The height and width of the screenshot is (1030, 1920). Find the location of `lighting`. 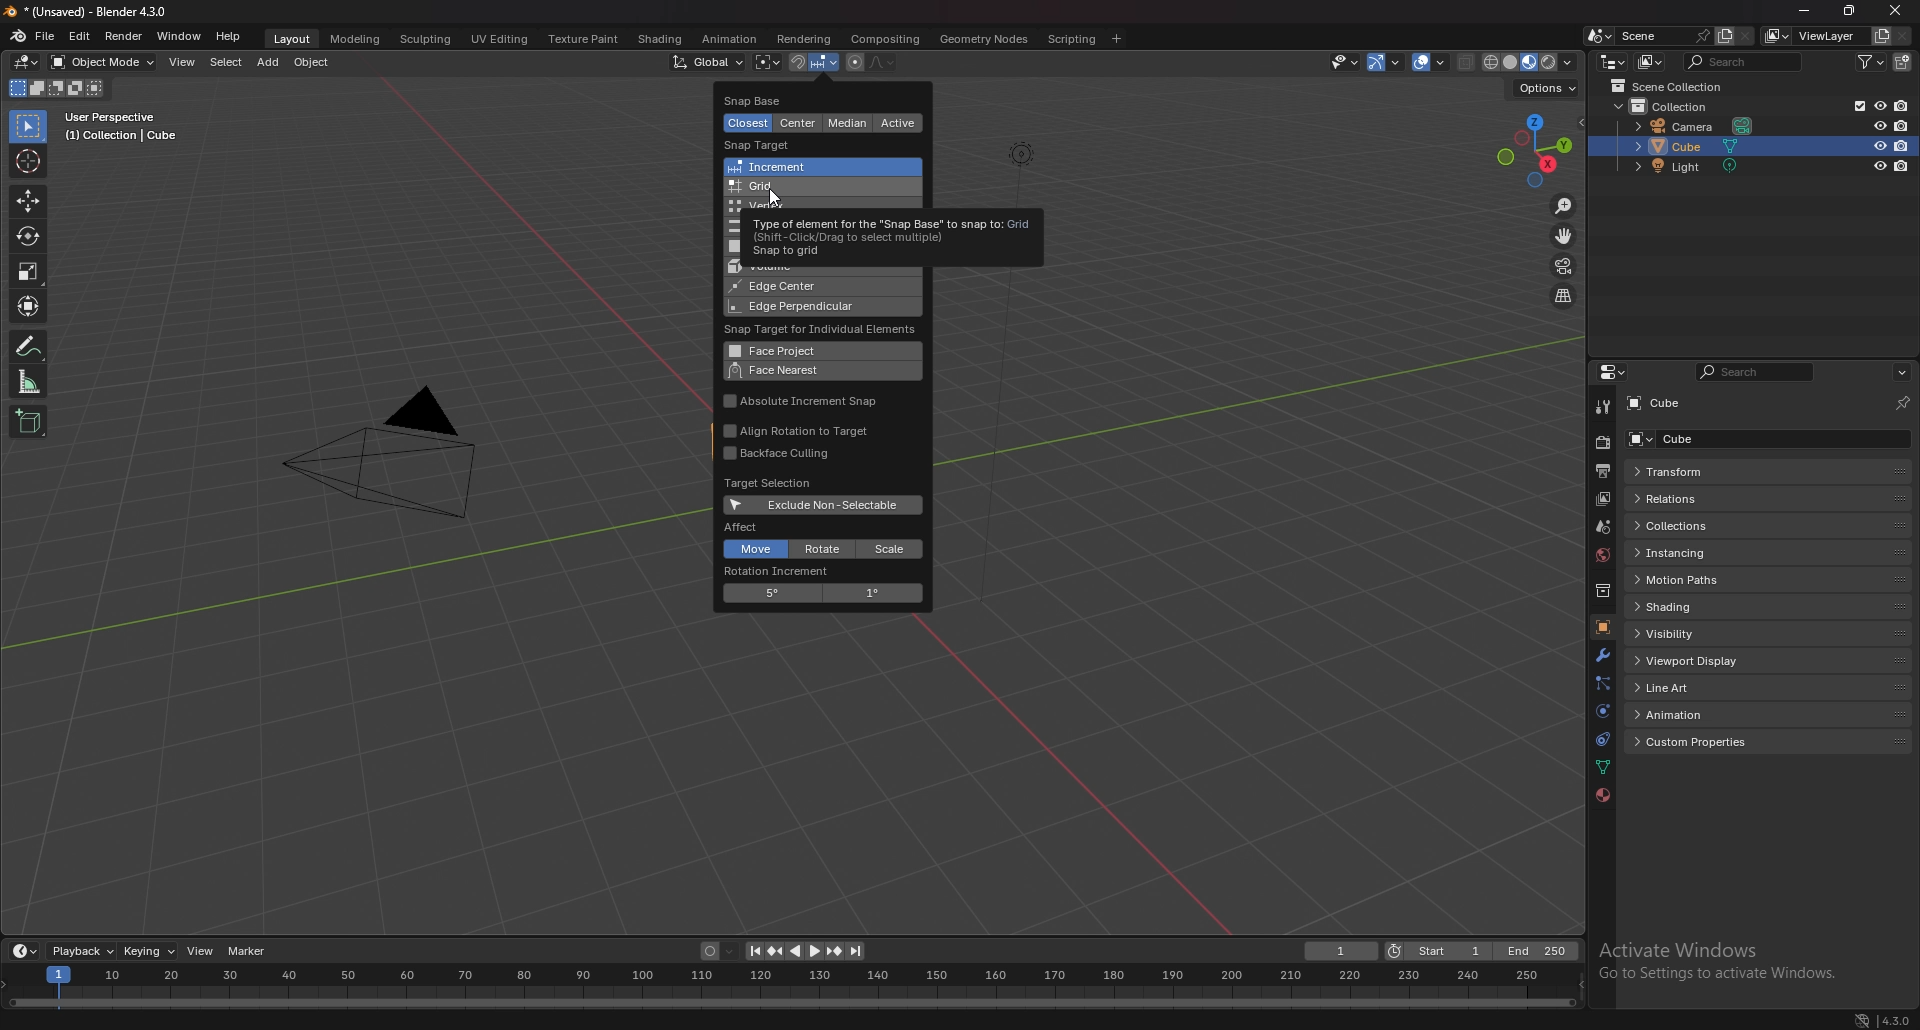

lighting is located at coordinates (1017, 153).